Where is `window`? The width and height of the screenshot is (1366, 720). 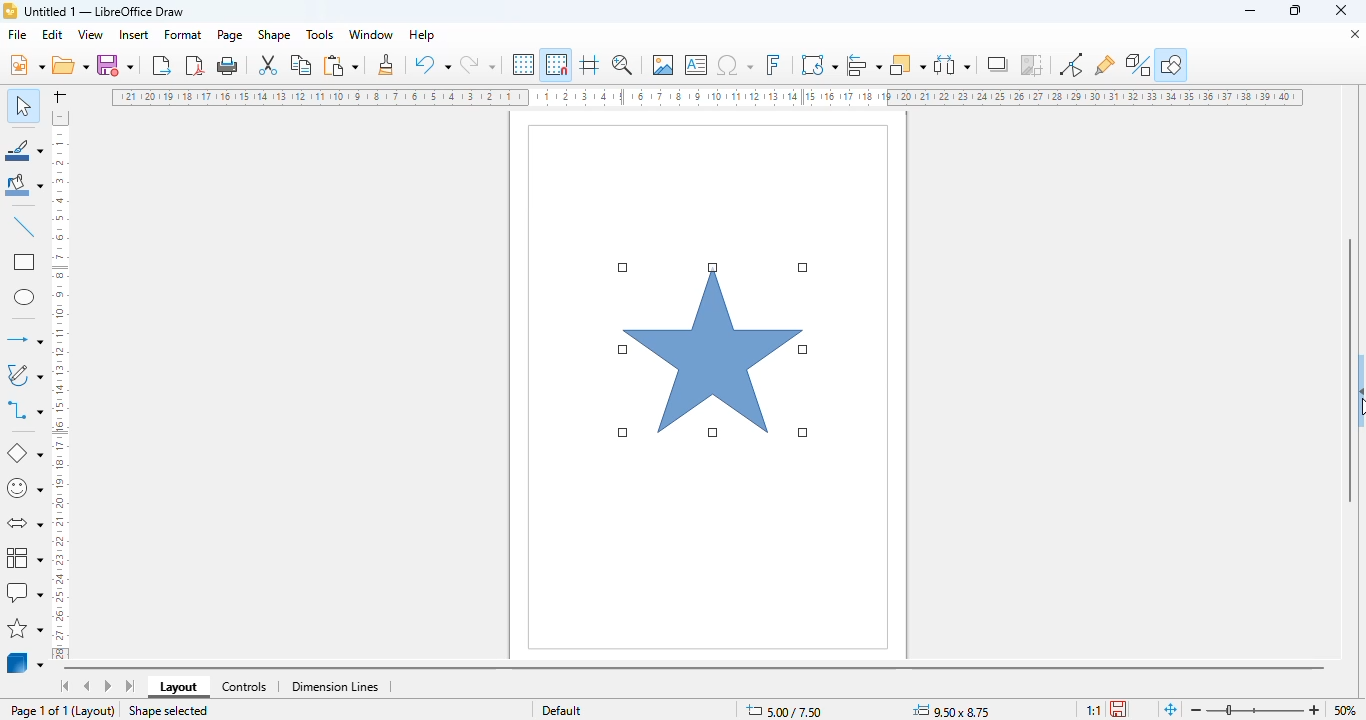 window is located at coordinates (371, 34).